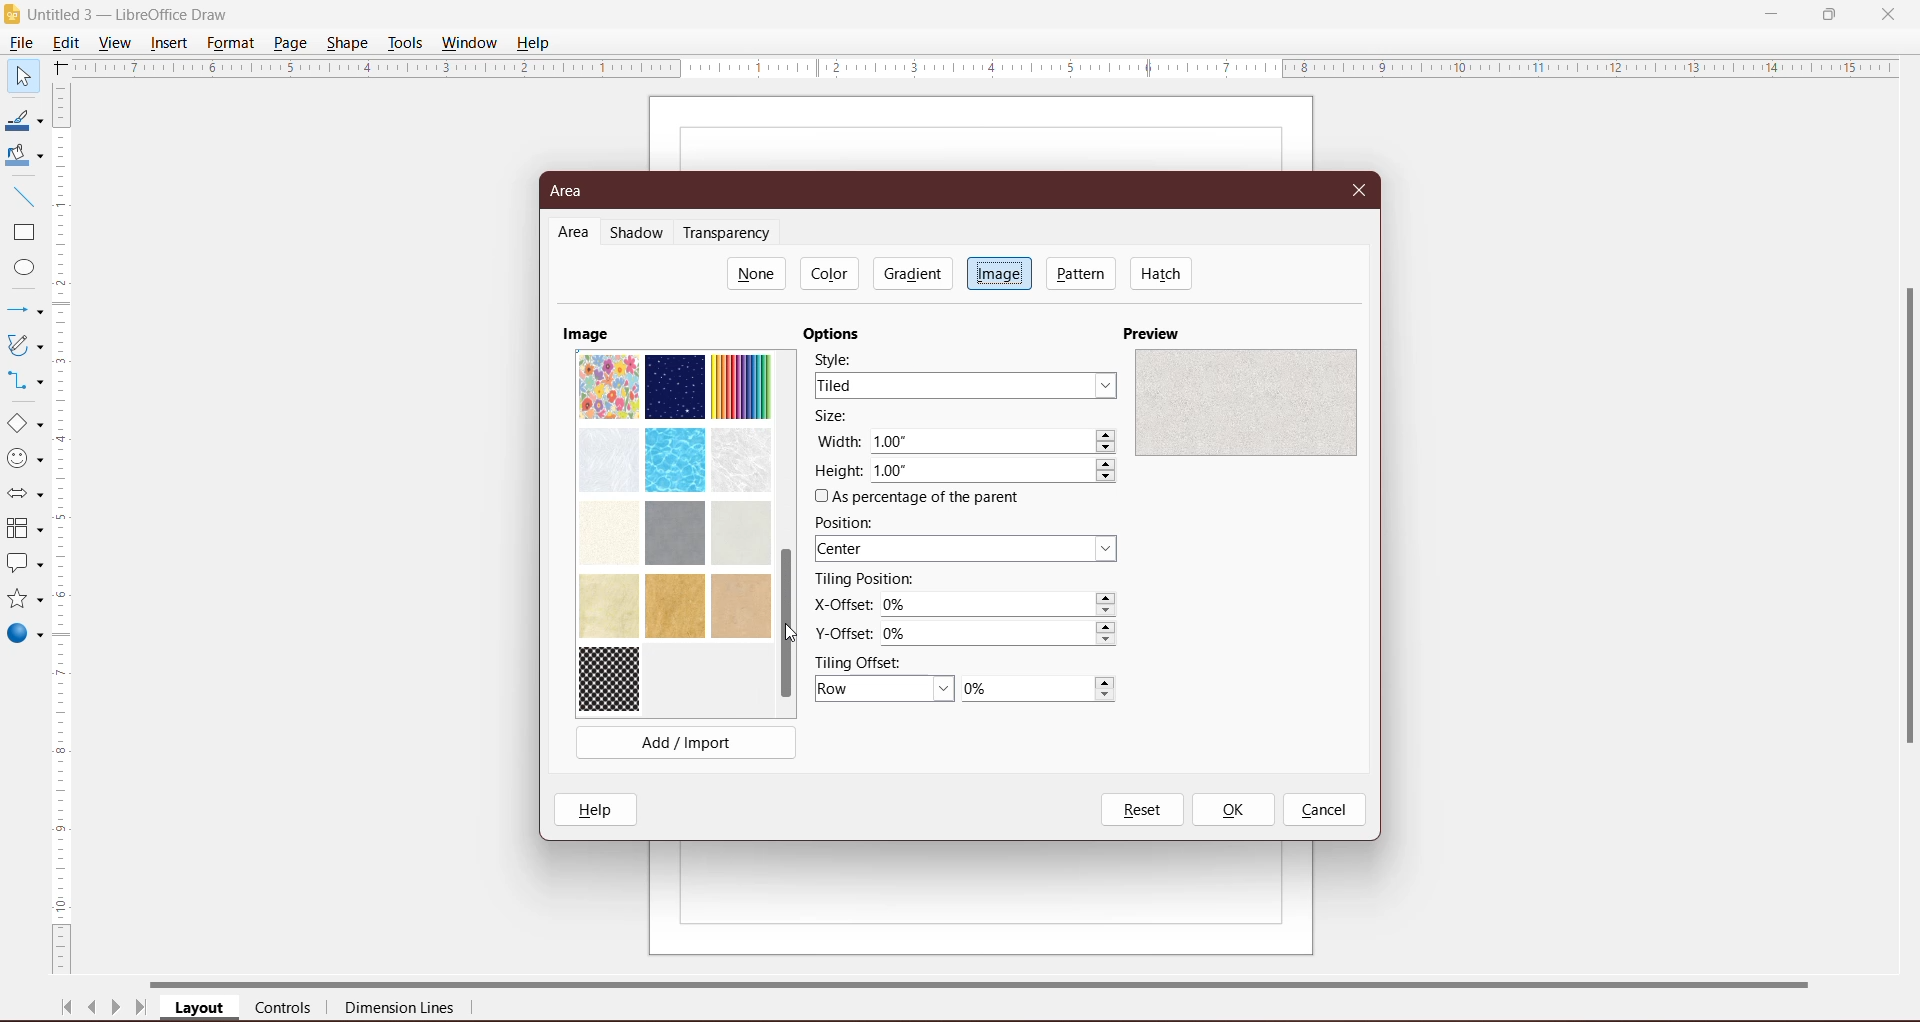  Describe the element at coordinates (405, 43) in the screenshot. I see `Tools` at that location.